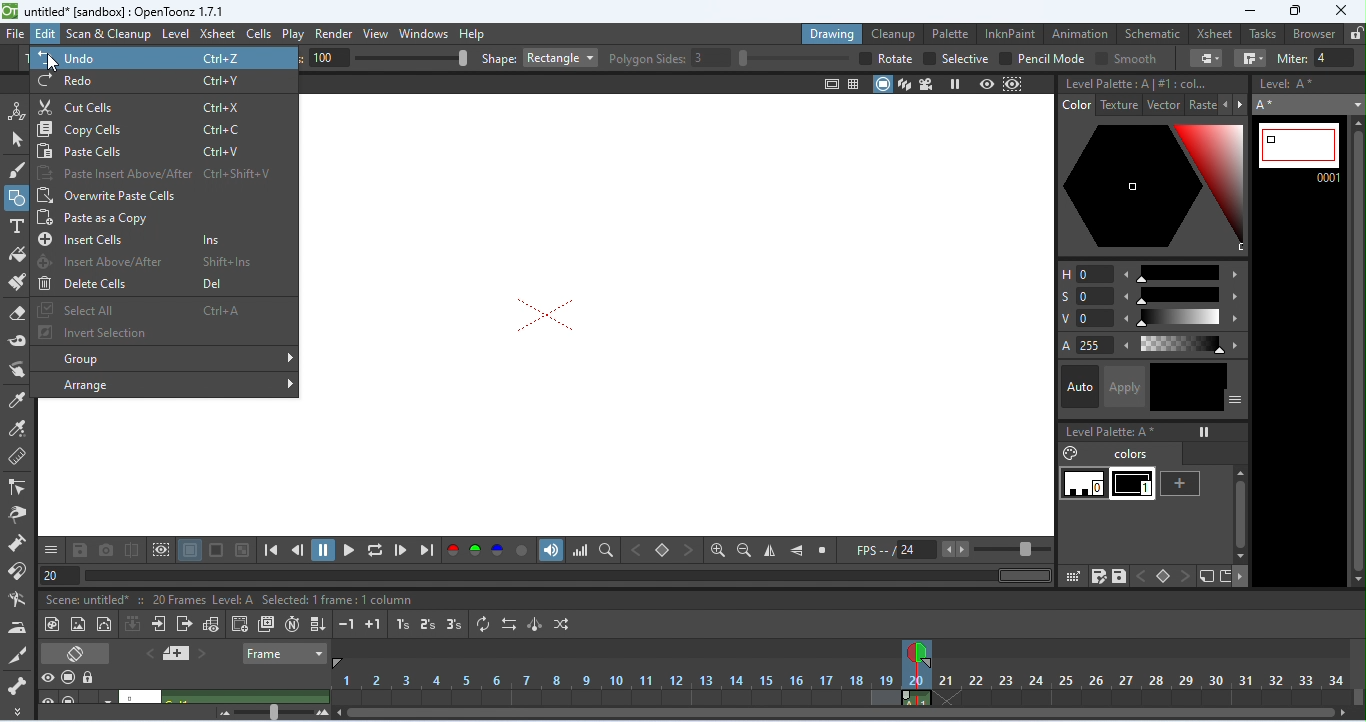  I want to click on random, so click(558, 625).